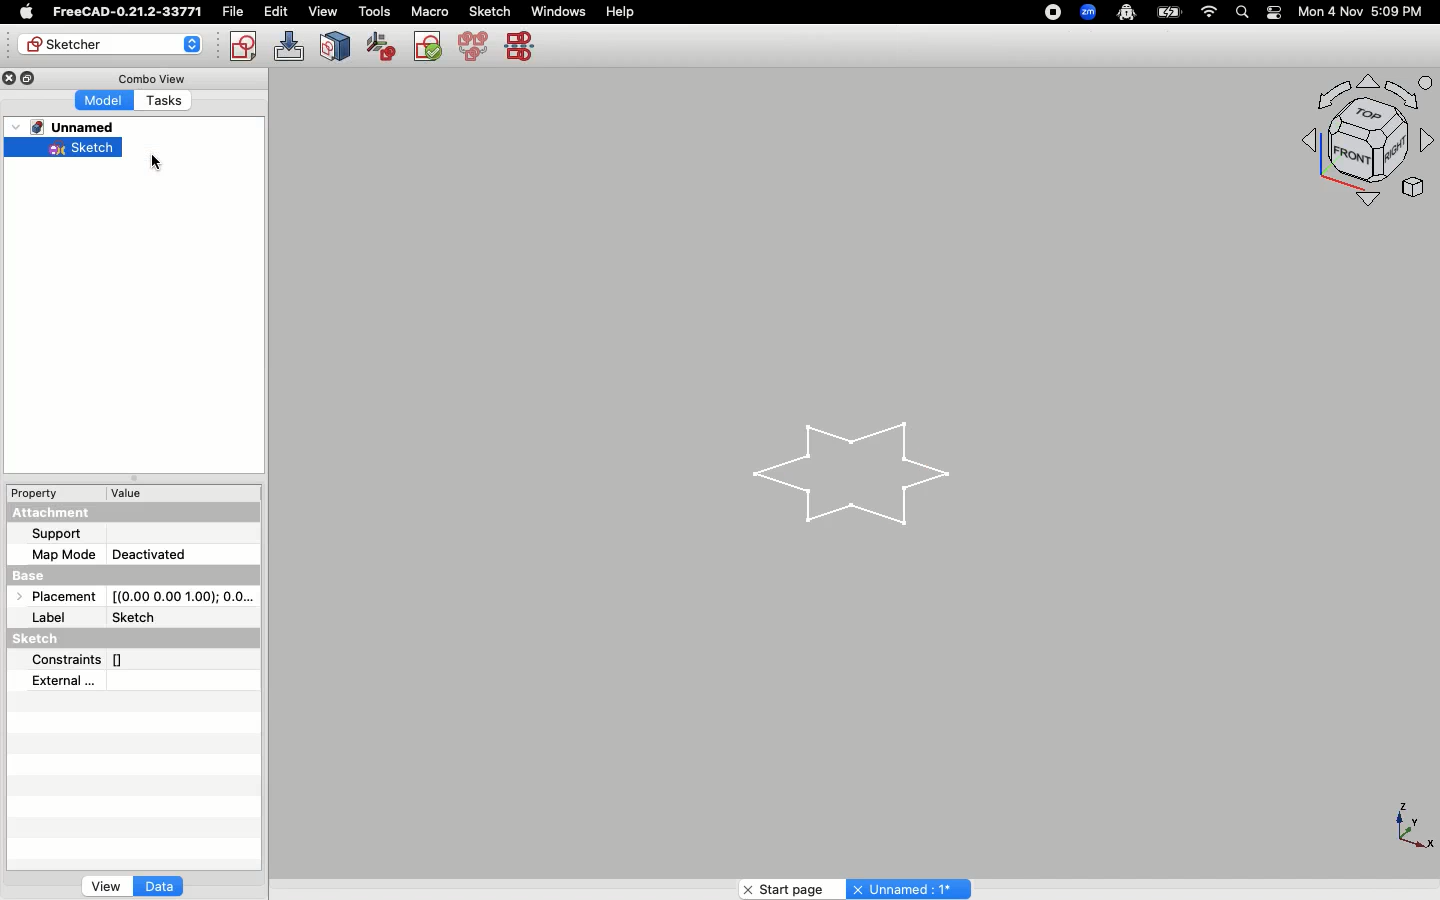 This screenshot has height=900, width=1440. I want to click on Edit, so click(276, 12).